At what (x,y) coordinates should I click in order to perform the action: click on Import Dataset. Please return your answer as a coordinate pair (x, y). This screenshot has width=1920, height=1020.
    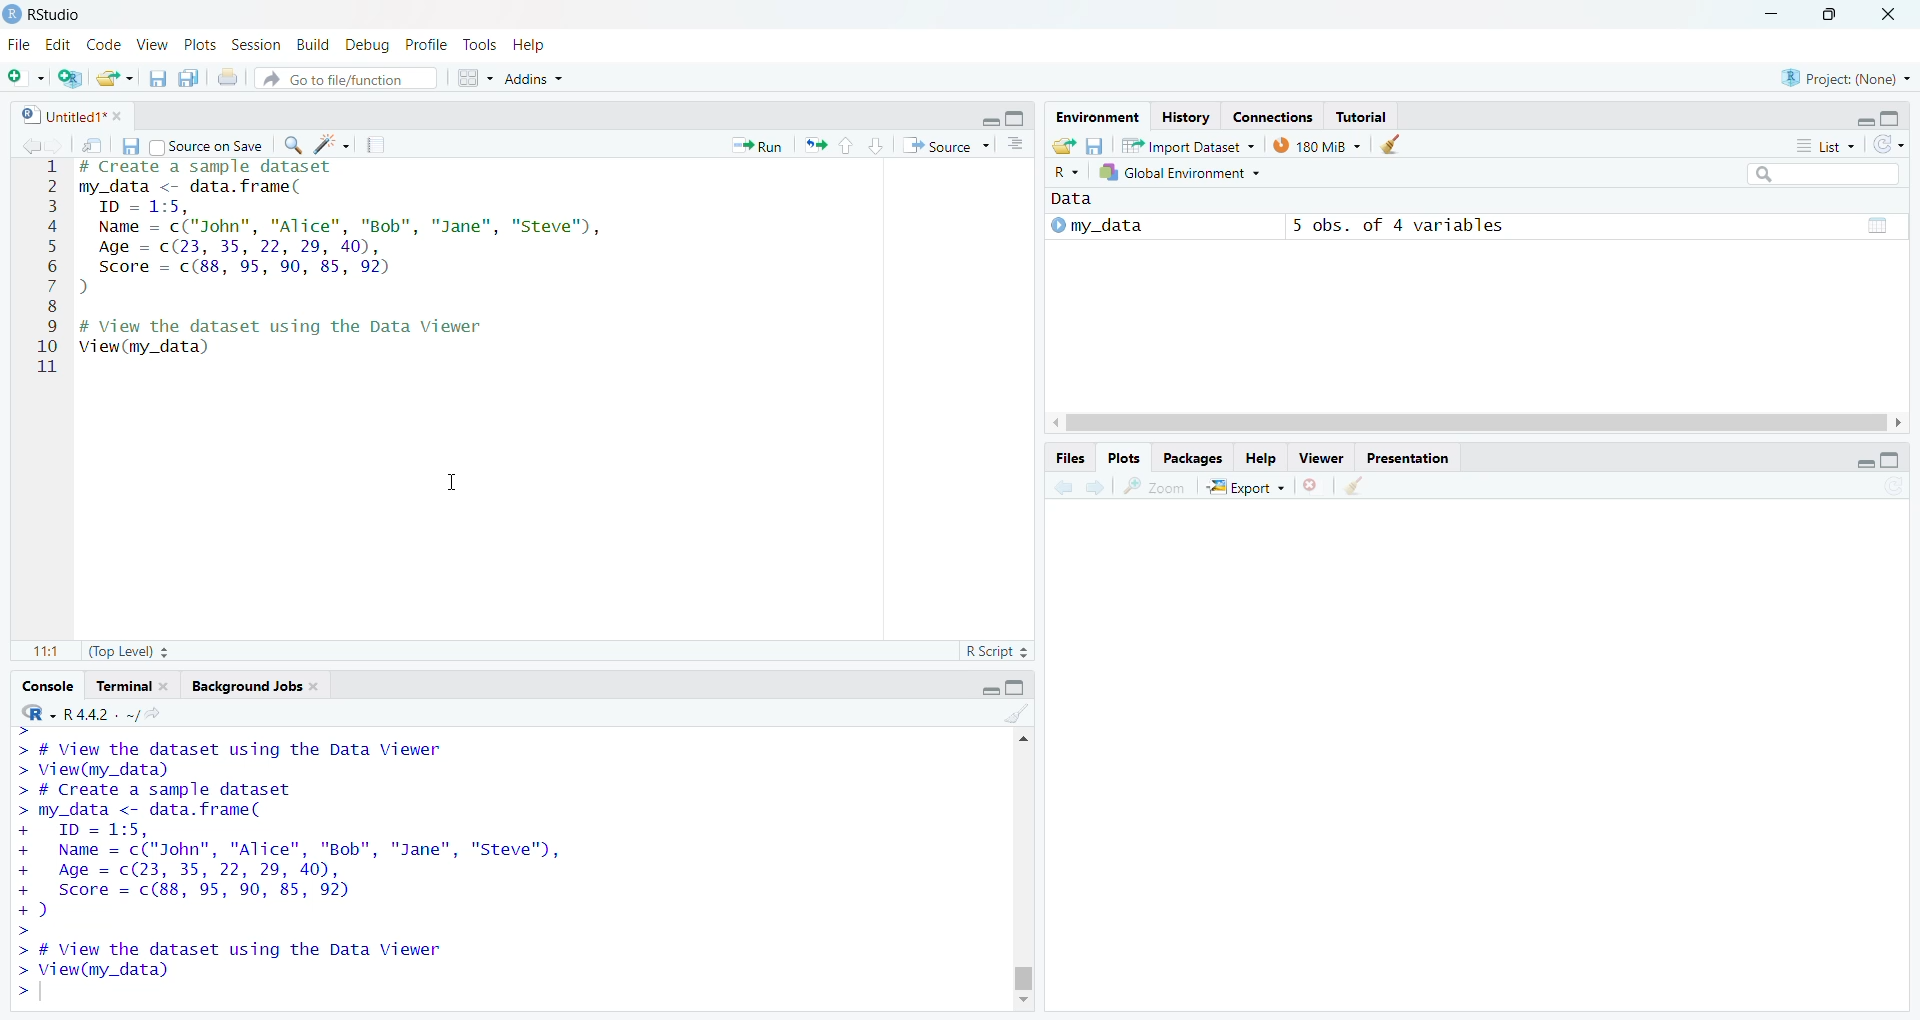
    Looking at the image, I should click on (1187, 146).